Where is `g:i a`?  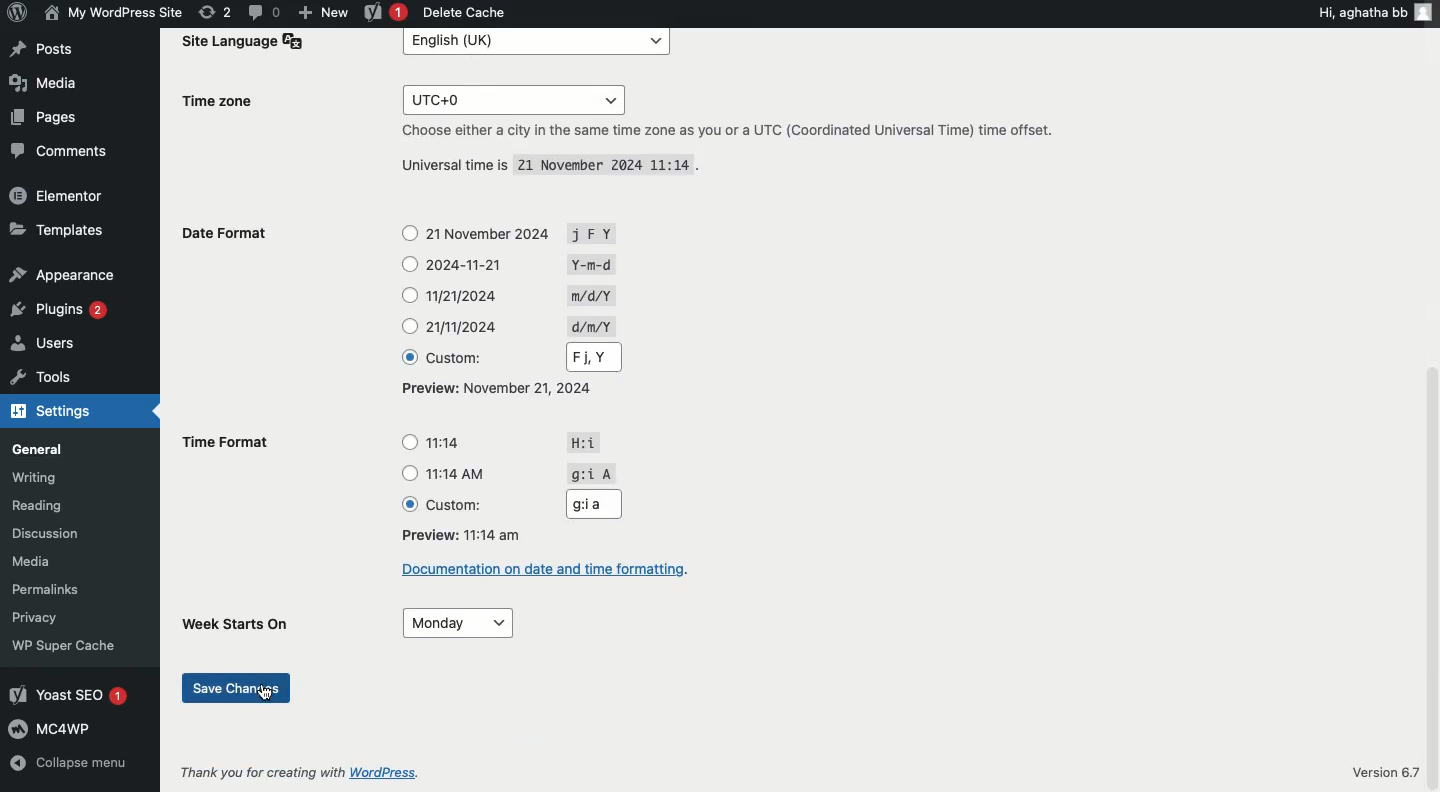 g:i a is located at coordinates (591, 502).